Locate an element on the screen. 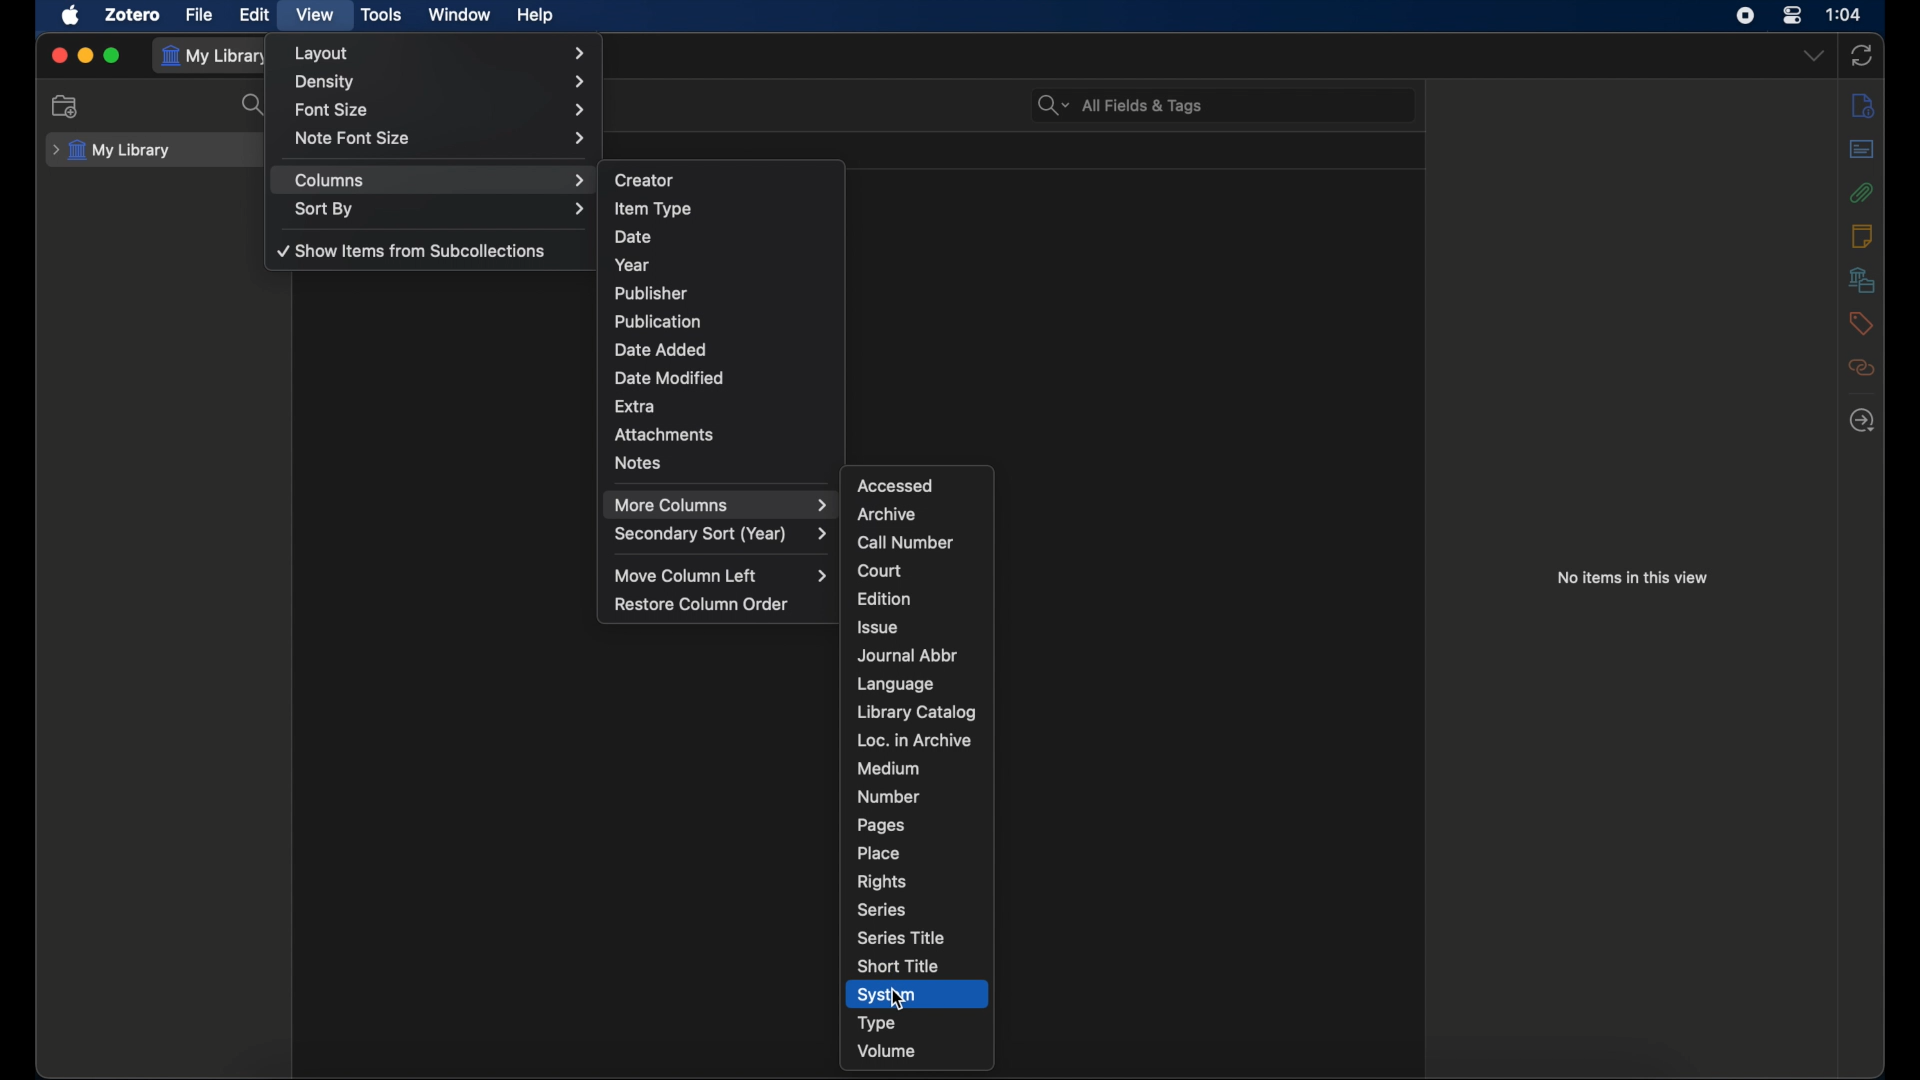 The width and height of the screenshot is (1920, 1080). language is located at coordinates (896, 684).